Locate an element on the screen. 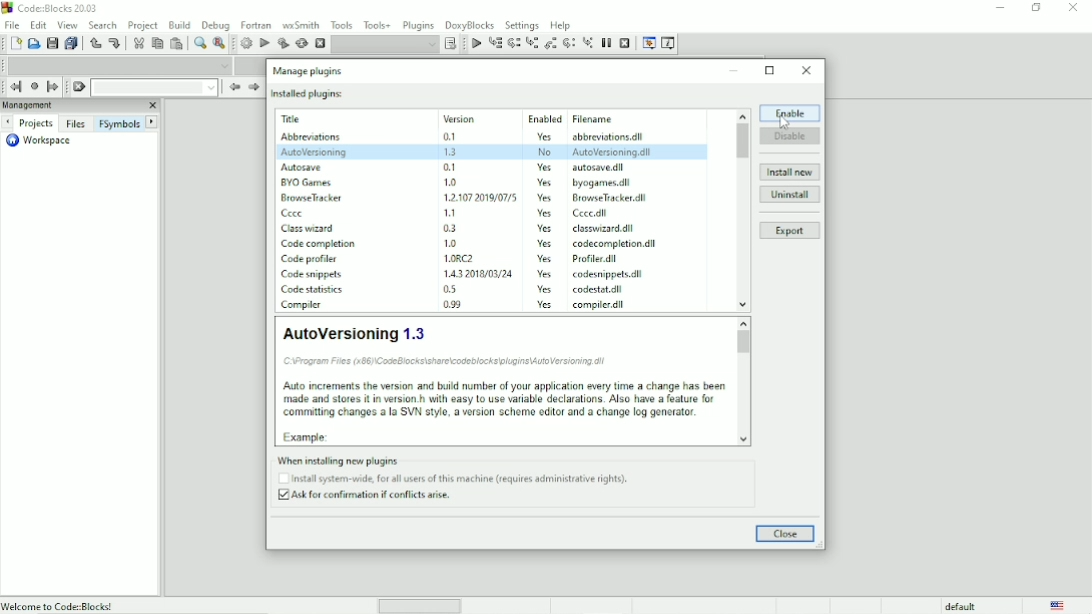 The height and width of the screenshot is (614, 1092). Copy is located at coordinates (157, 43).